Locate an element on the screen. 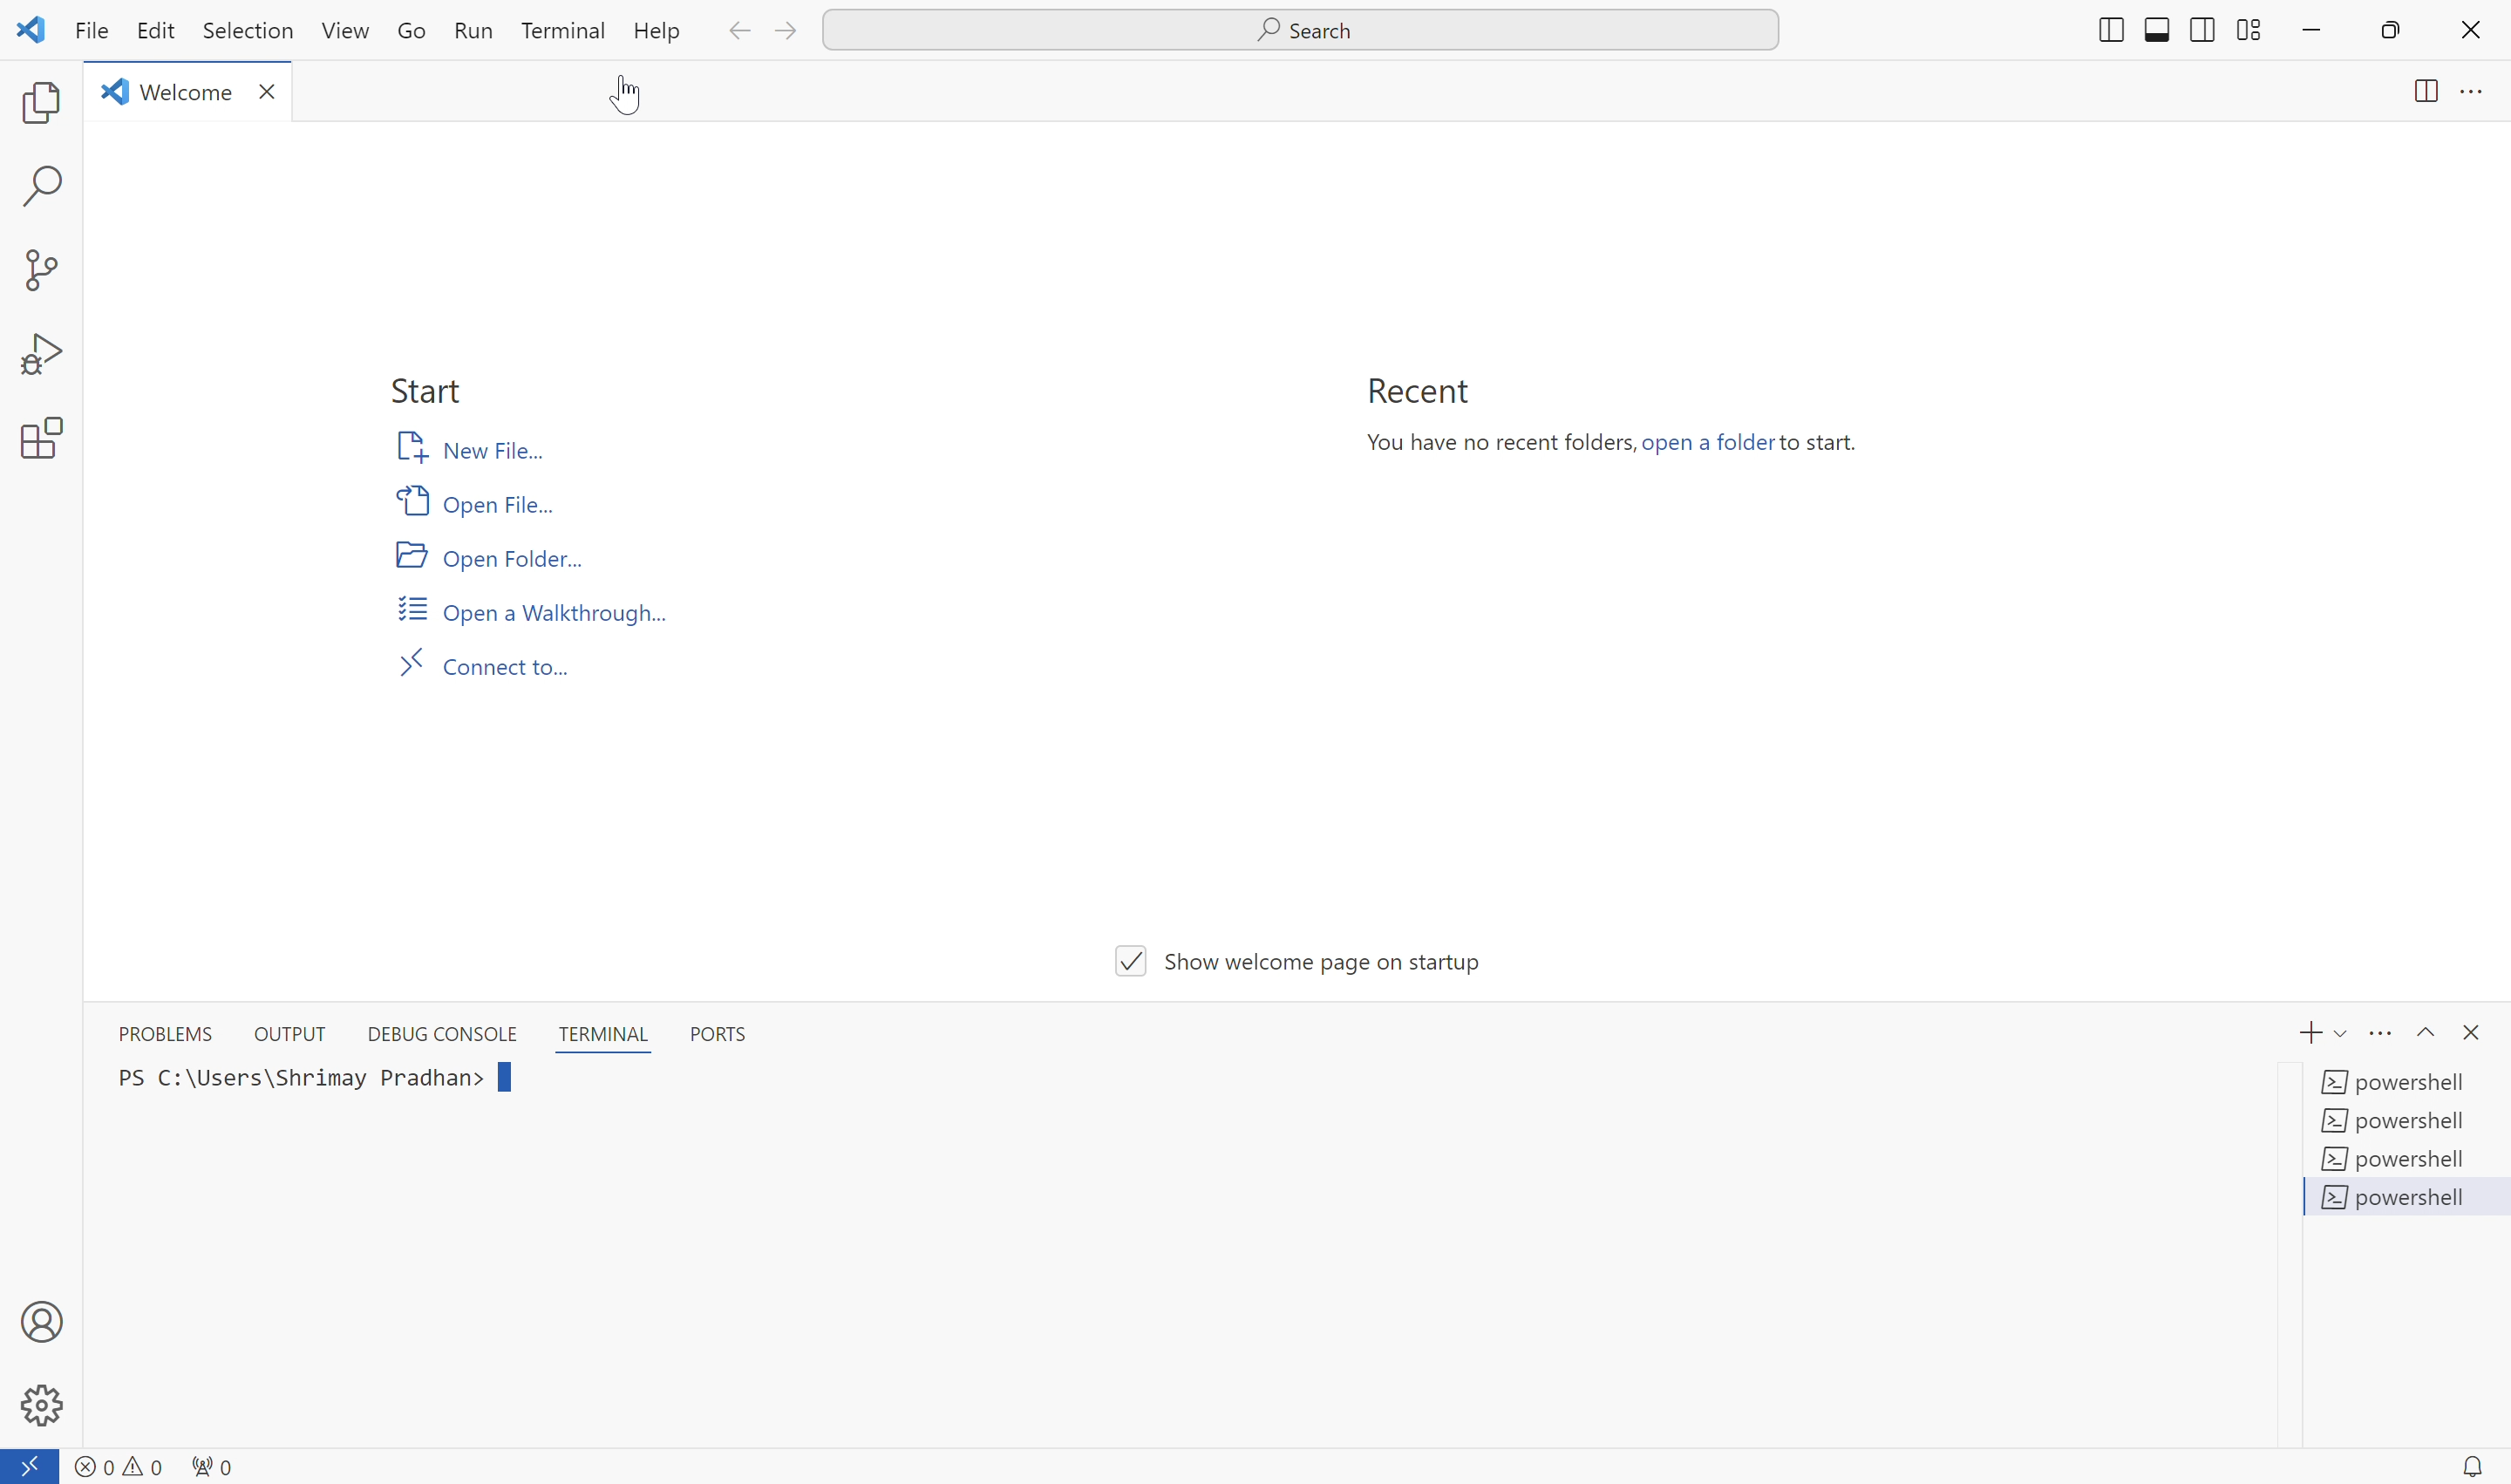  Search is located at coordinates (1301, 31).